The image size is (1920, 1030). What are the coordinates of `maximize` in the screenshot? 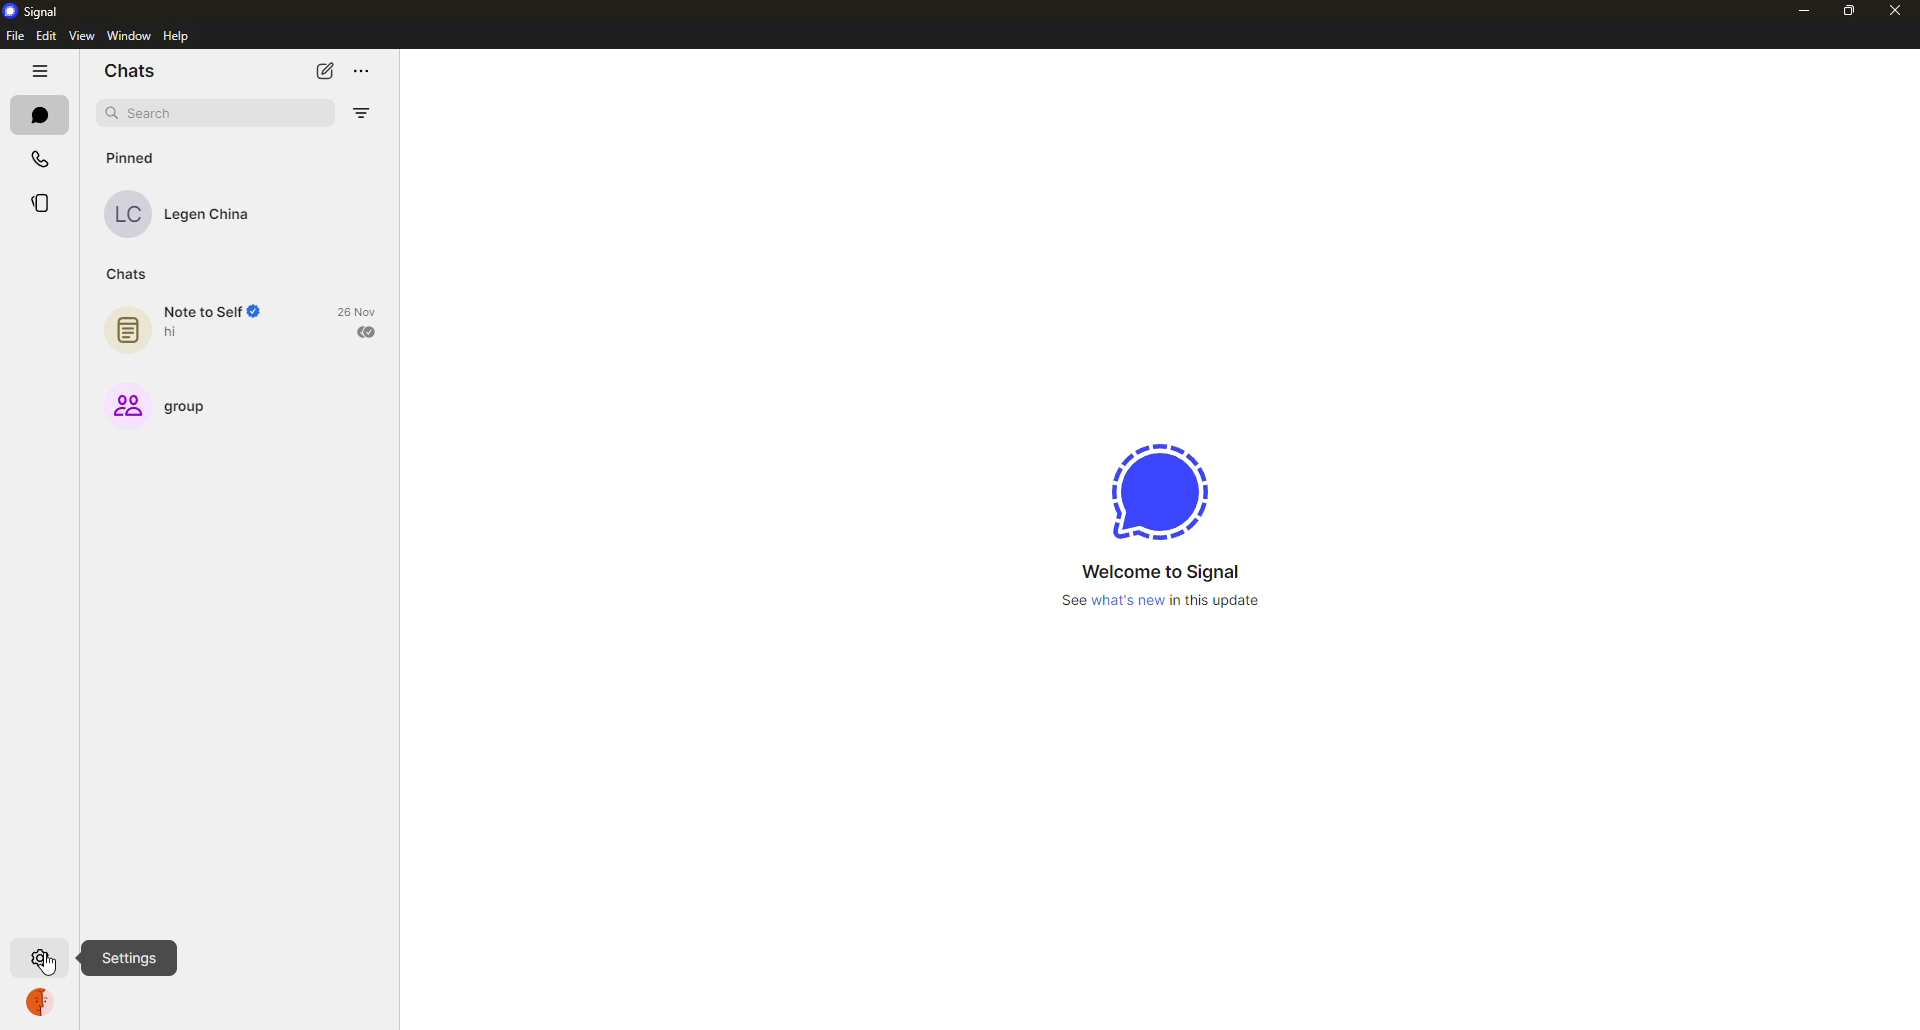 It's located at (1842, 12).